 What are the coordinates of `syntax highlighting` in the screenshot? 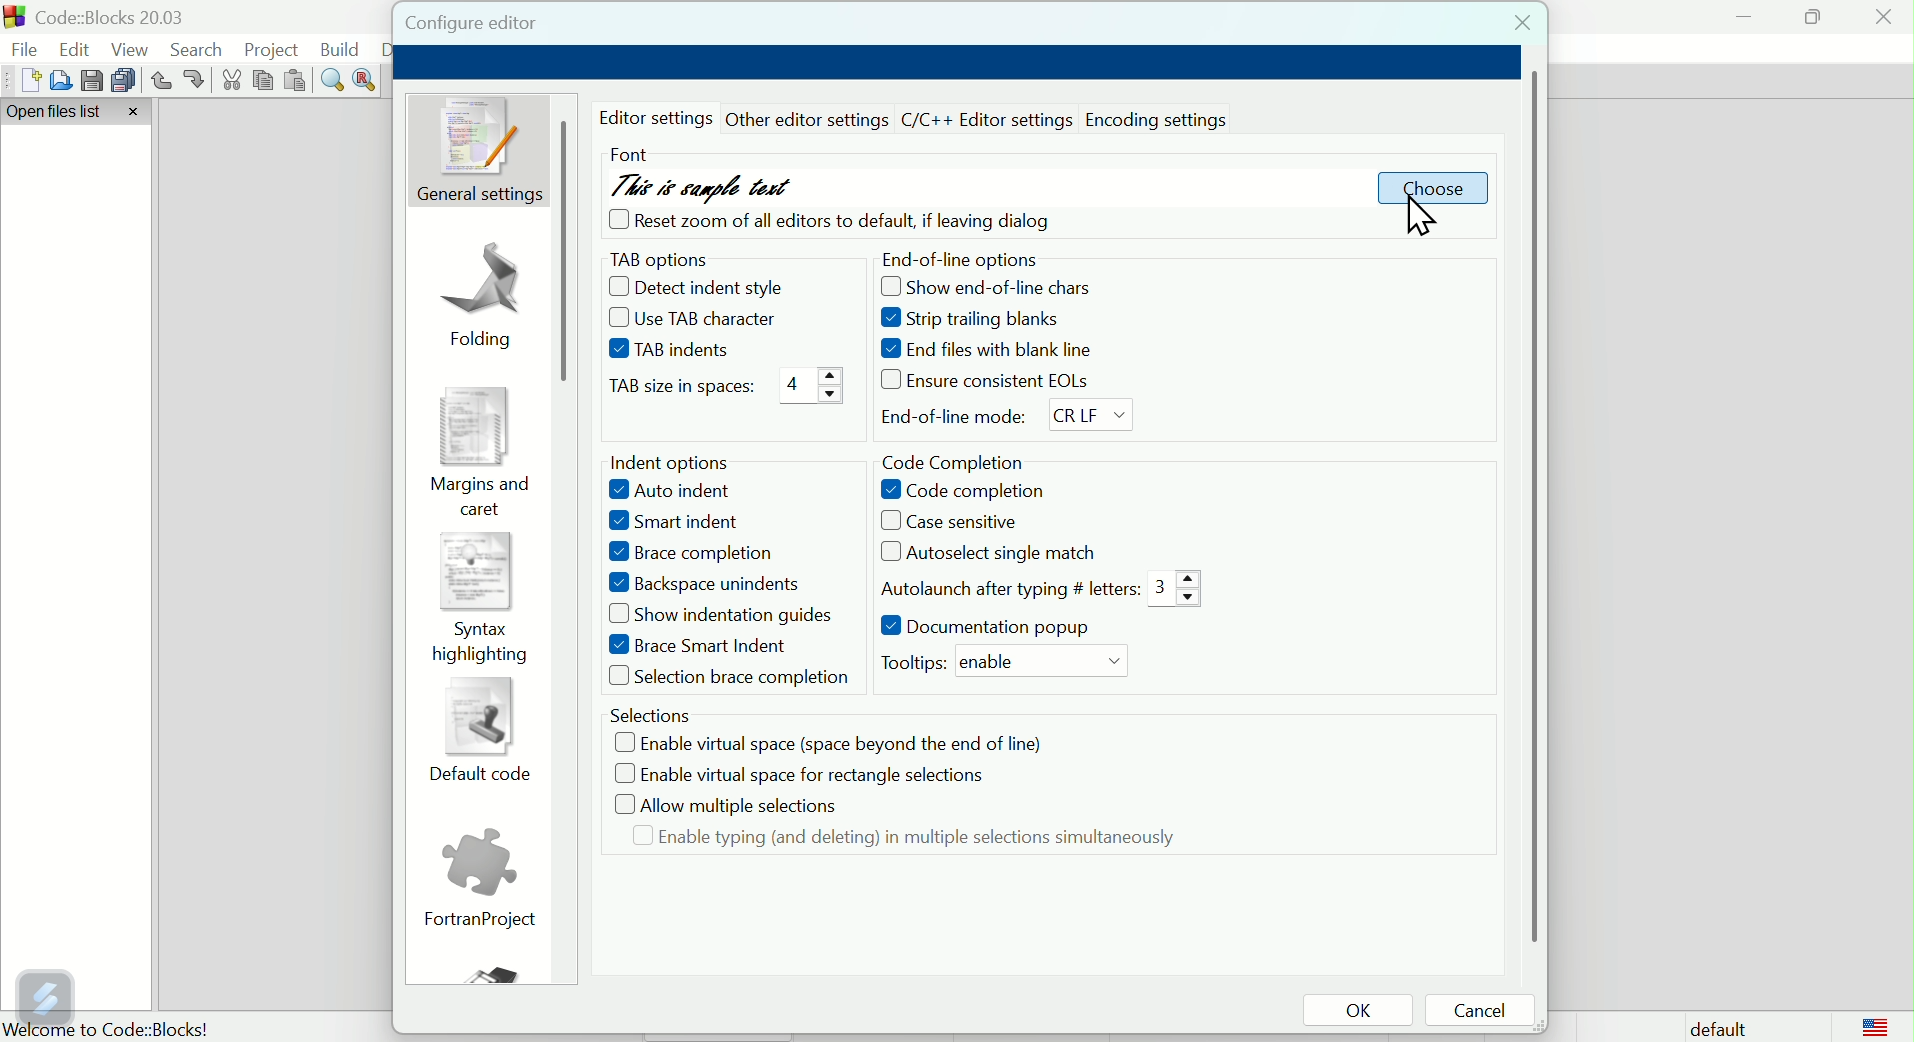 It's located at (479, 600).